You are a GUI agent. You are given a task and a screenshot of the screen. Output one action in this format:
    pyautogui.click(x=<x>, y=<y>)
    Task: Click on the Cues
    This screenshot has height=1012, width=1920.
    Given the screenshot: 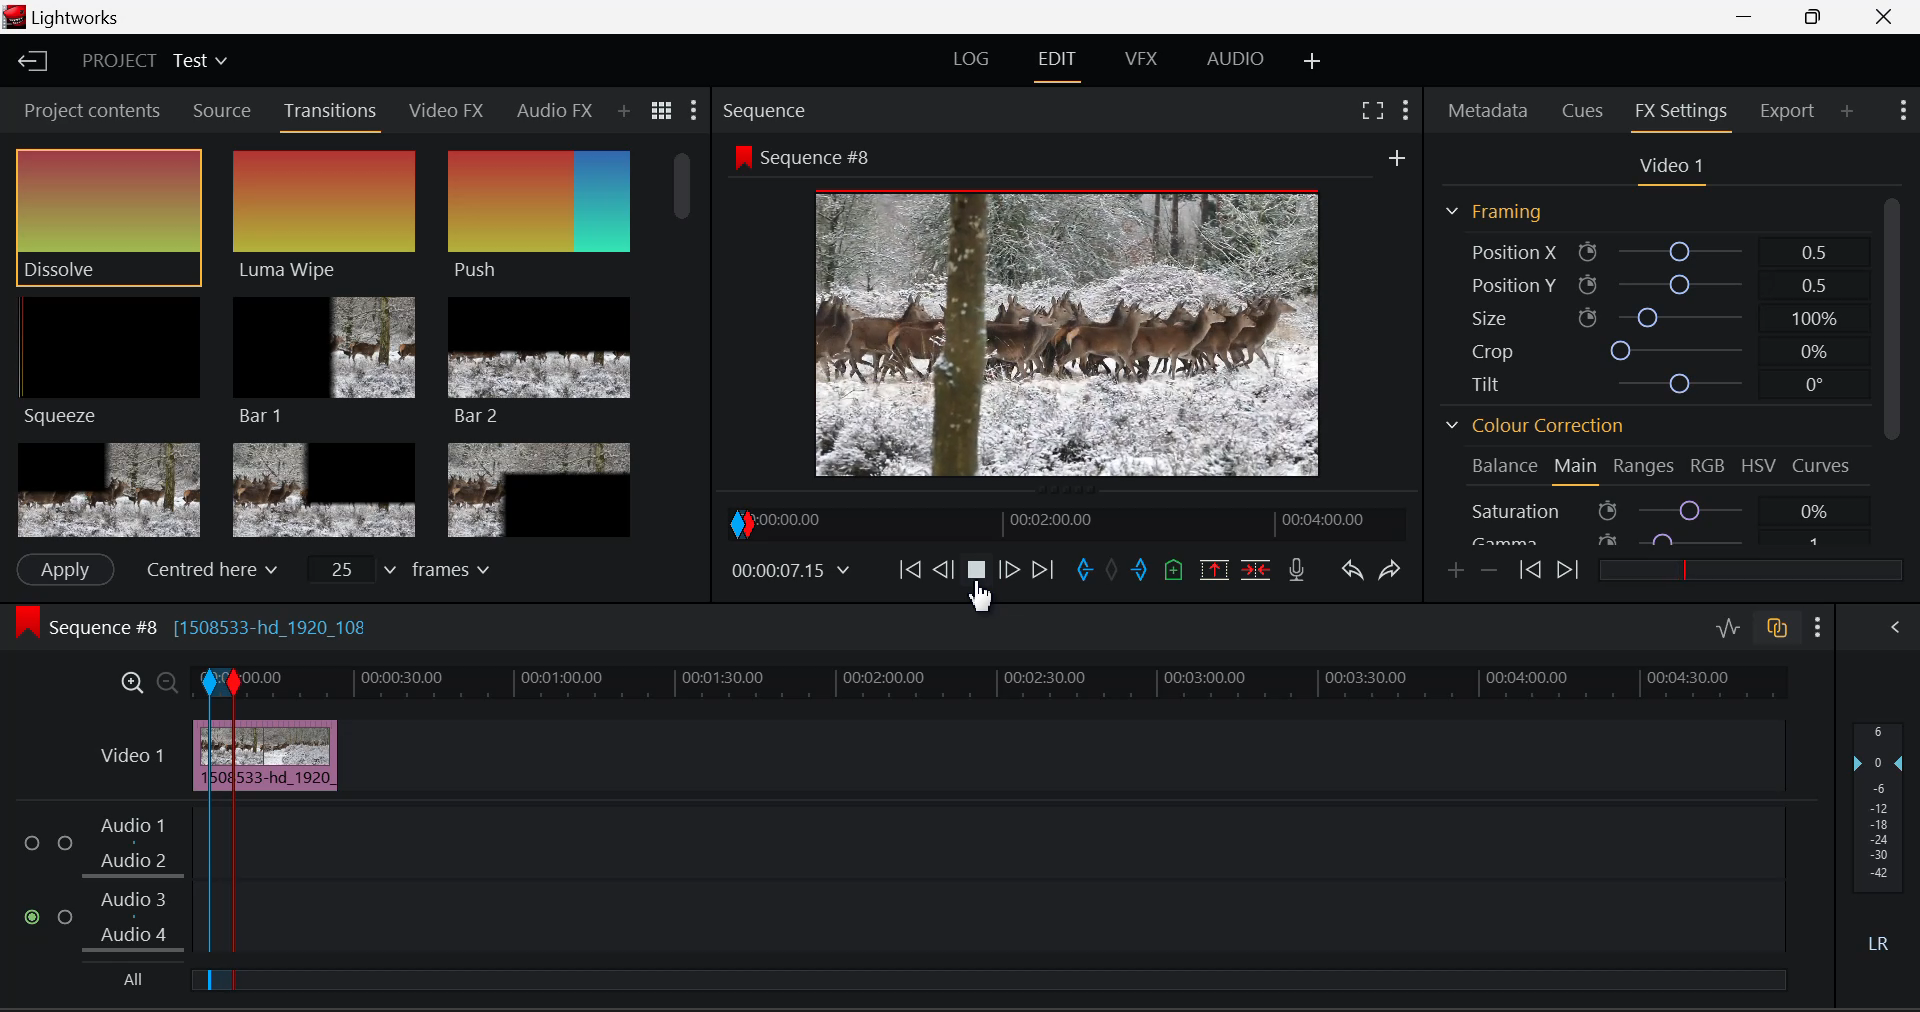 What is the action you would take?
    pyautogui.click(x=1580, y=112)
    